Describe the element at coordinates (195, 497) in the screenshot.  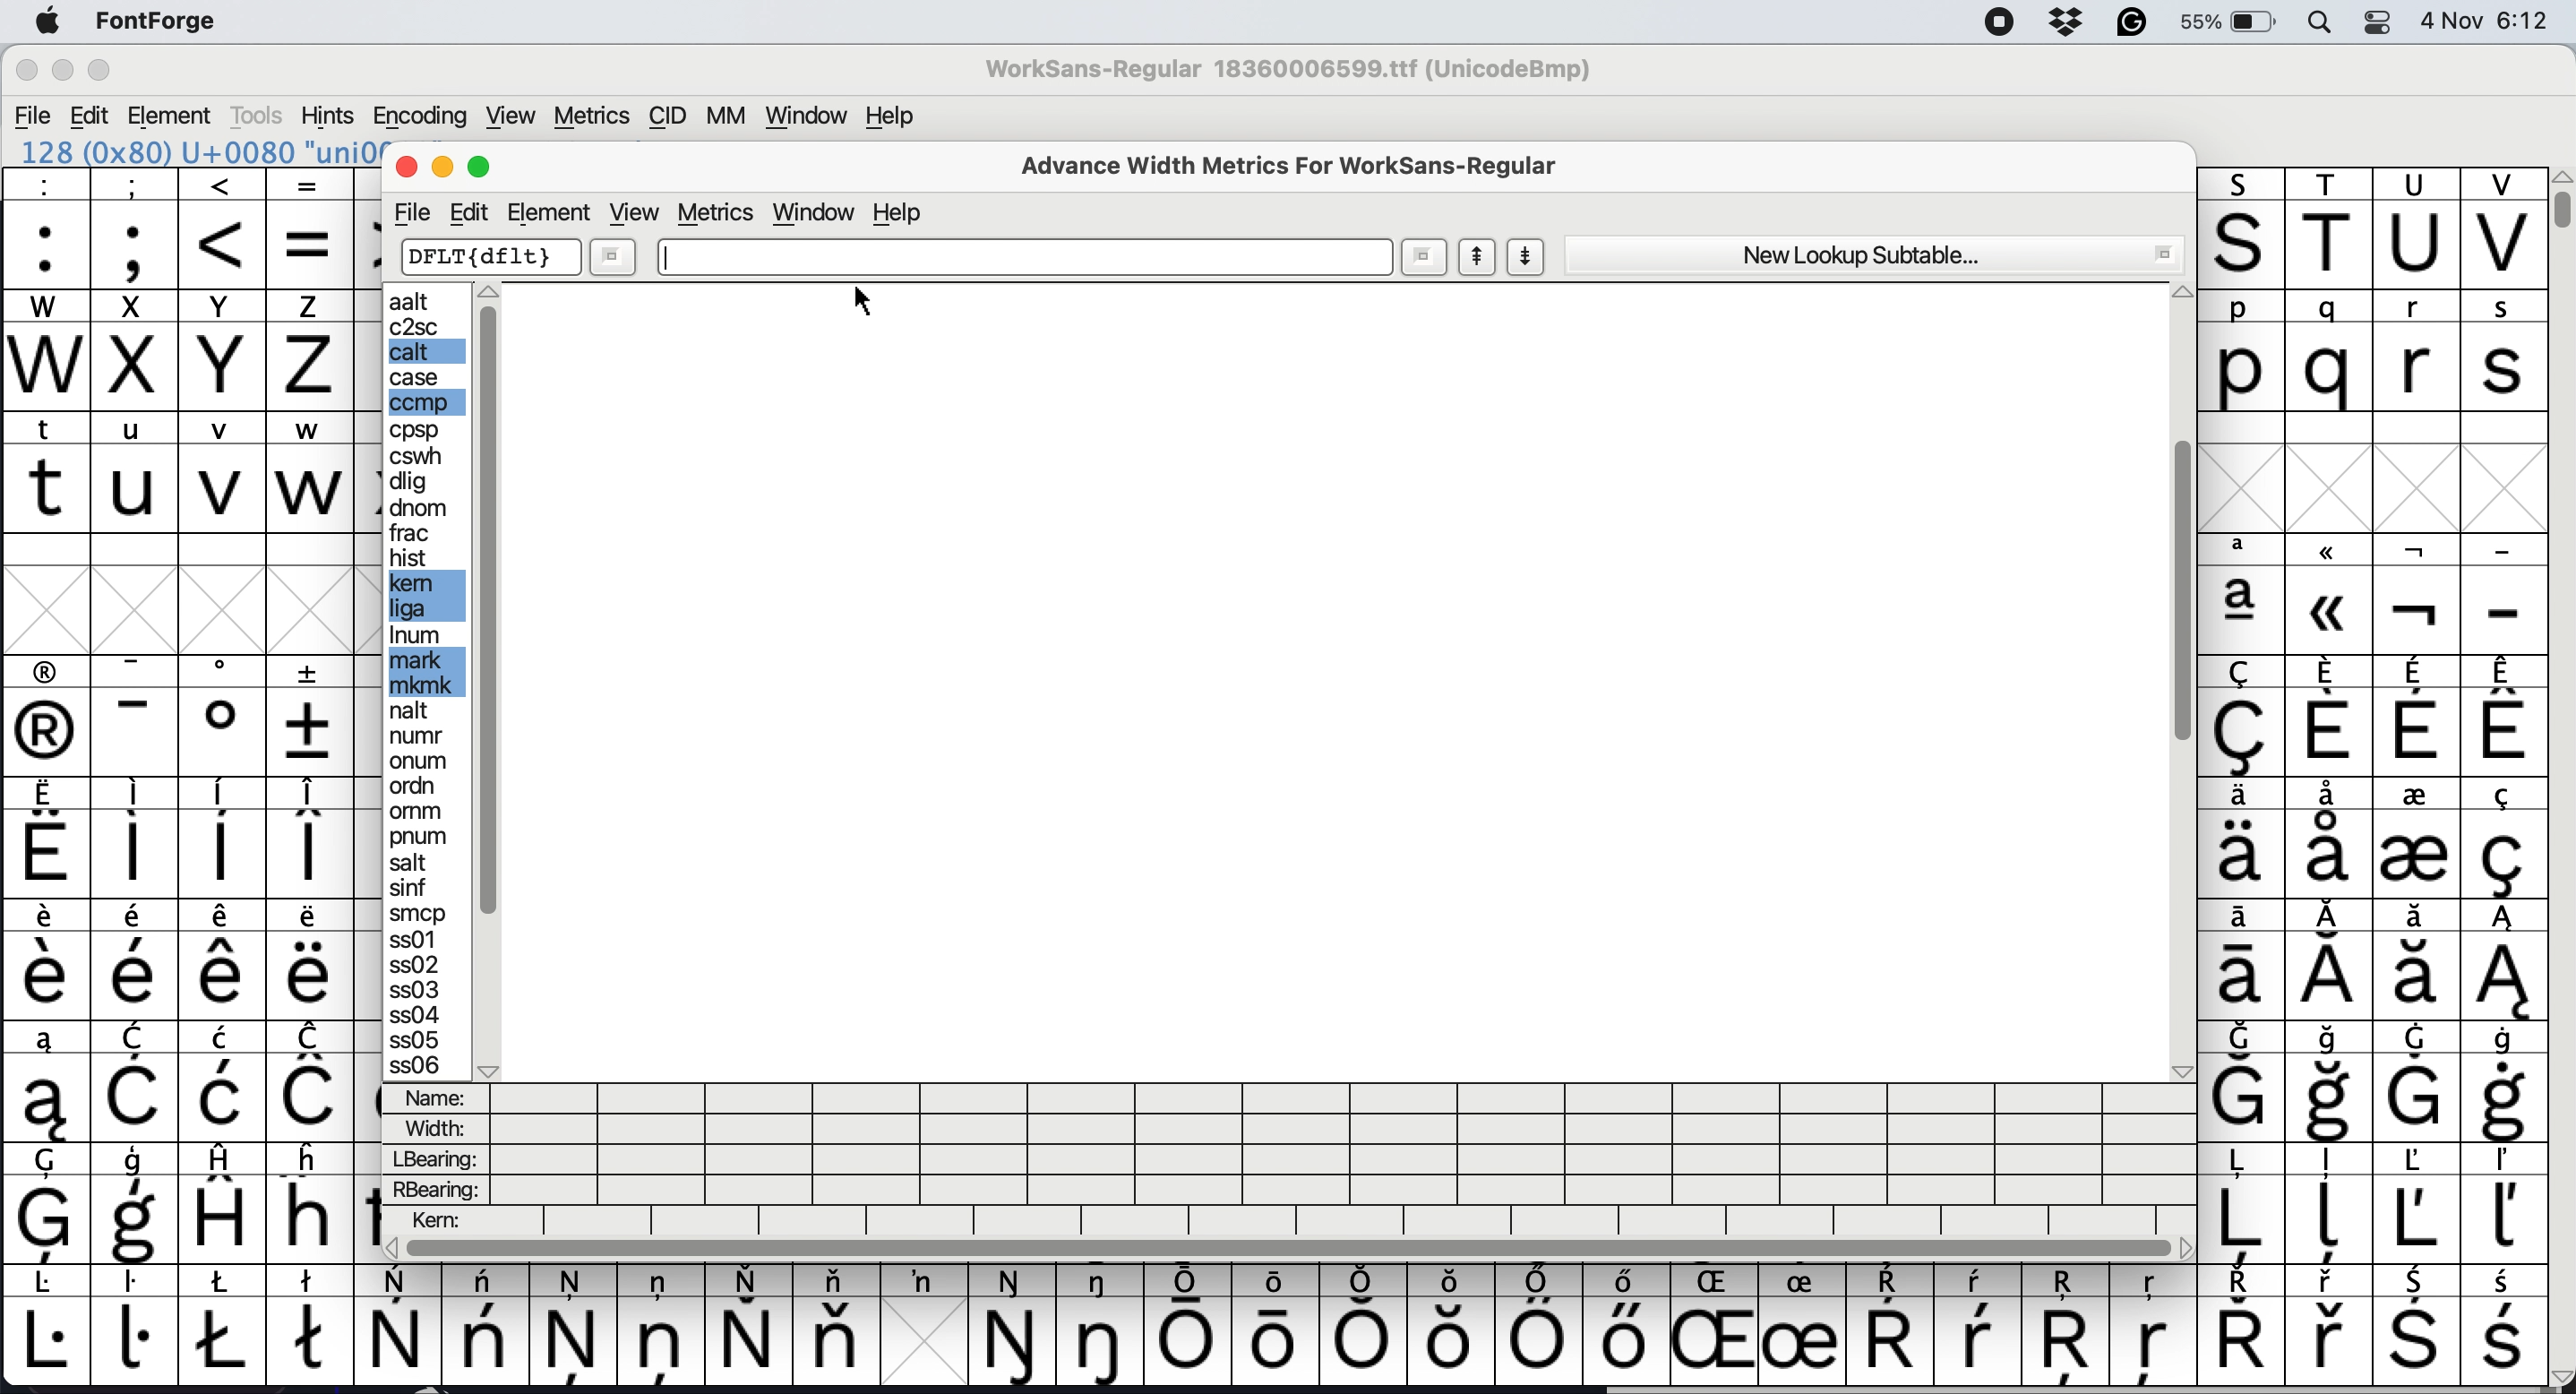
I see `lowercase letters` at that location.